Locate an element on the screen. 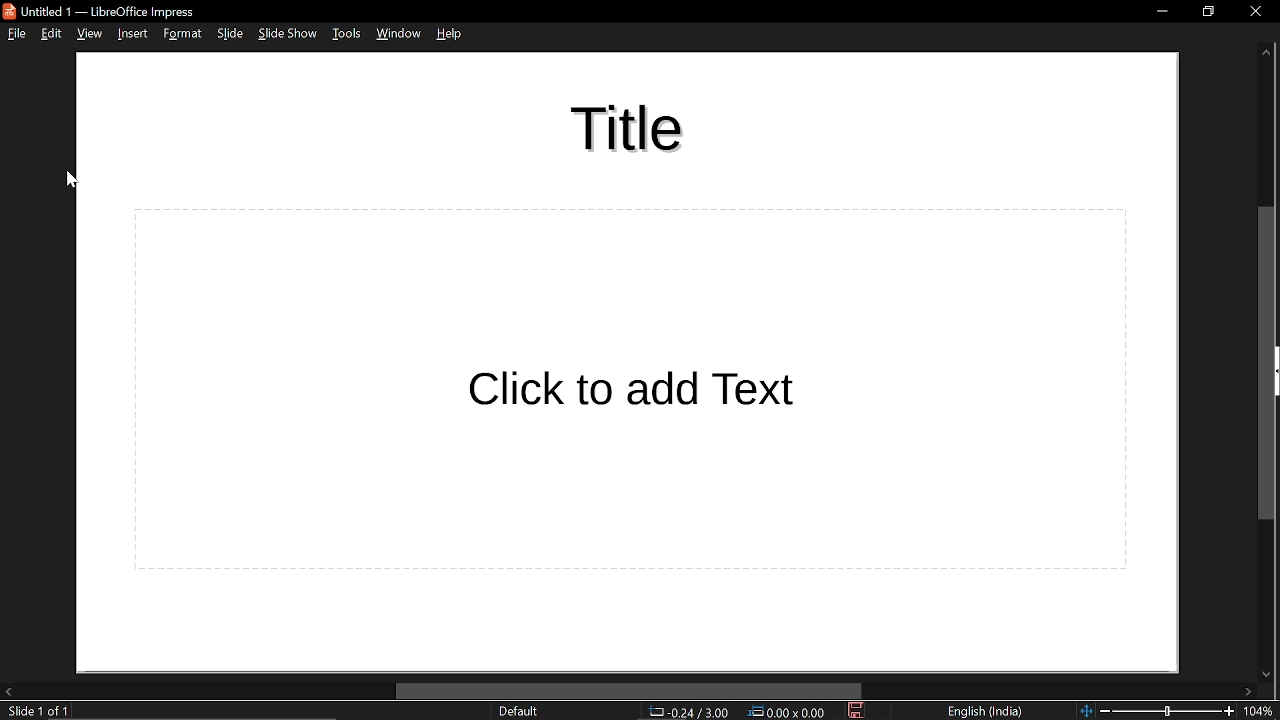  move down is located at coordinates (1262, 671).